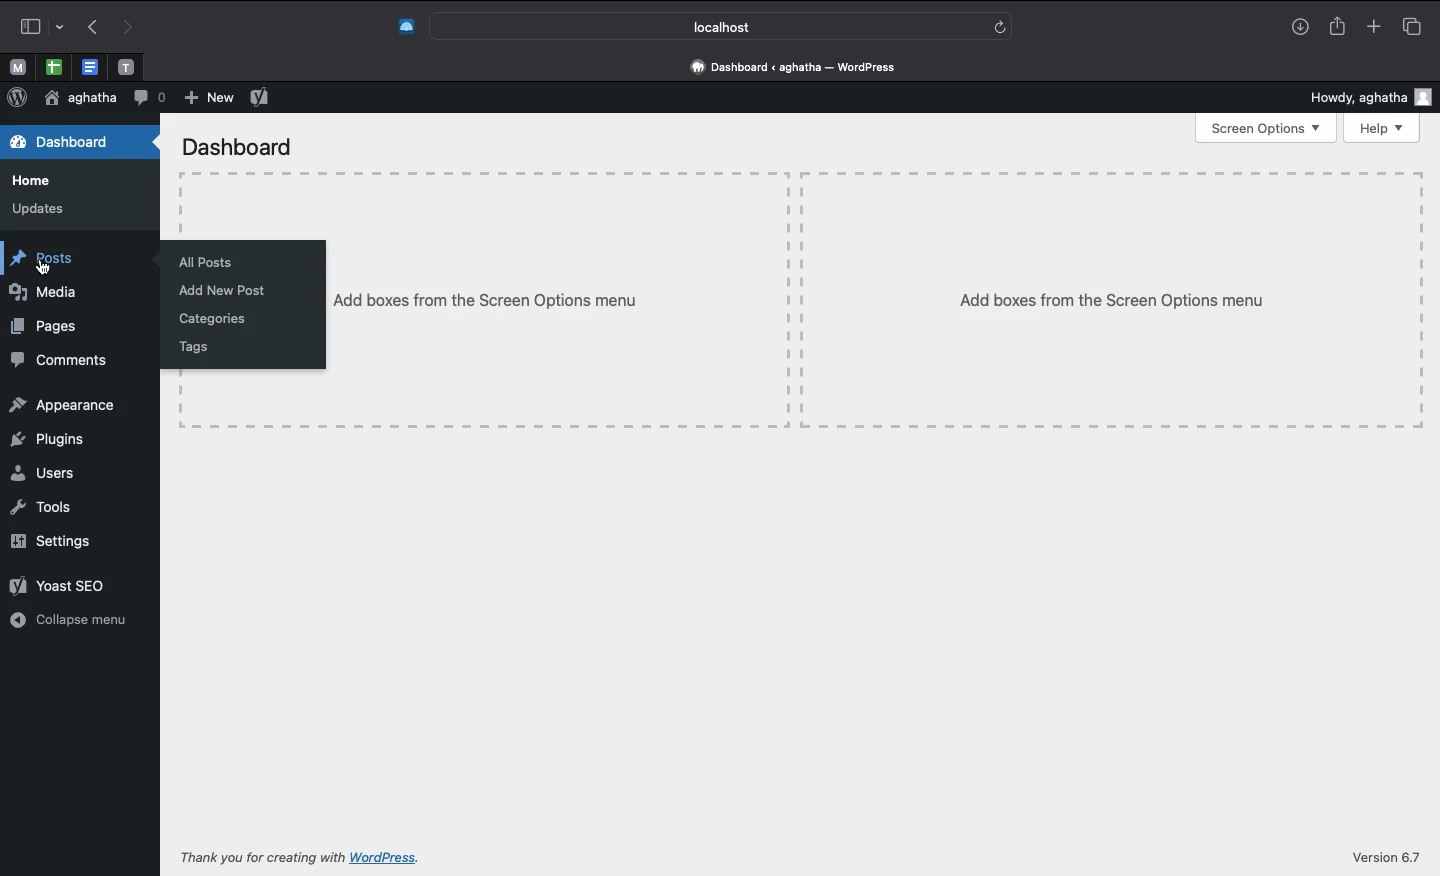 The height and width of the screenshot is (876, 1440). Describe the element at coordinates (1413, 26) in the screenshot. I see `Tabs` at that location.